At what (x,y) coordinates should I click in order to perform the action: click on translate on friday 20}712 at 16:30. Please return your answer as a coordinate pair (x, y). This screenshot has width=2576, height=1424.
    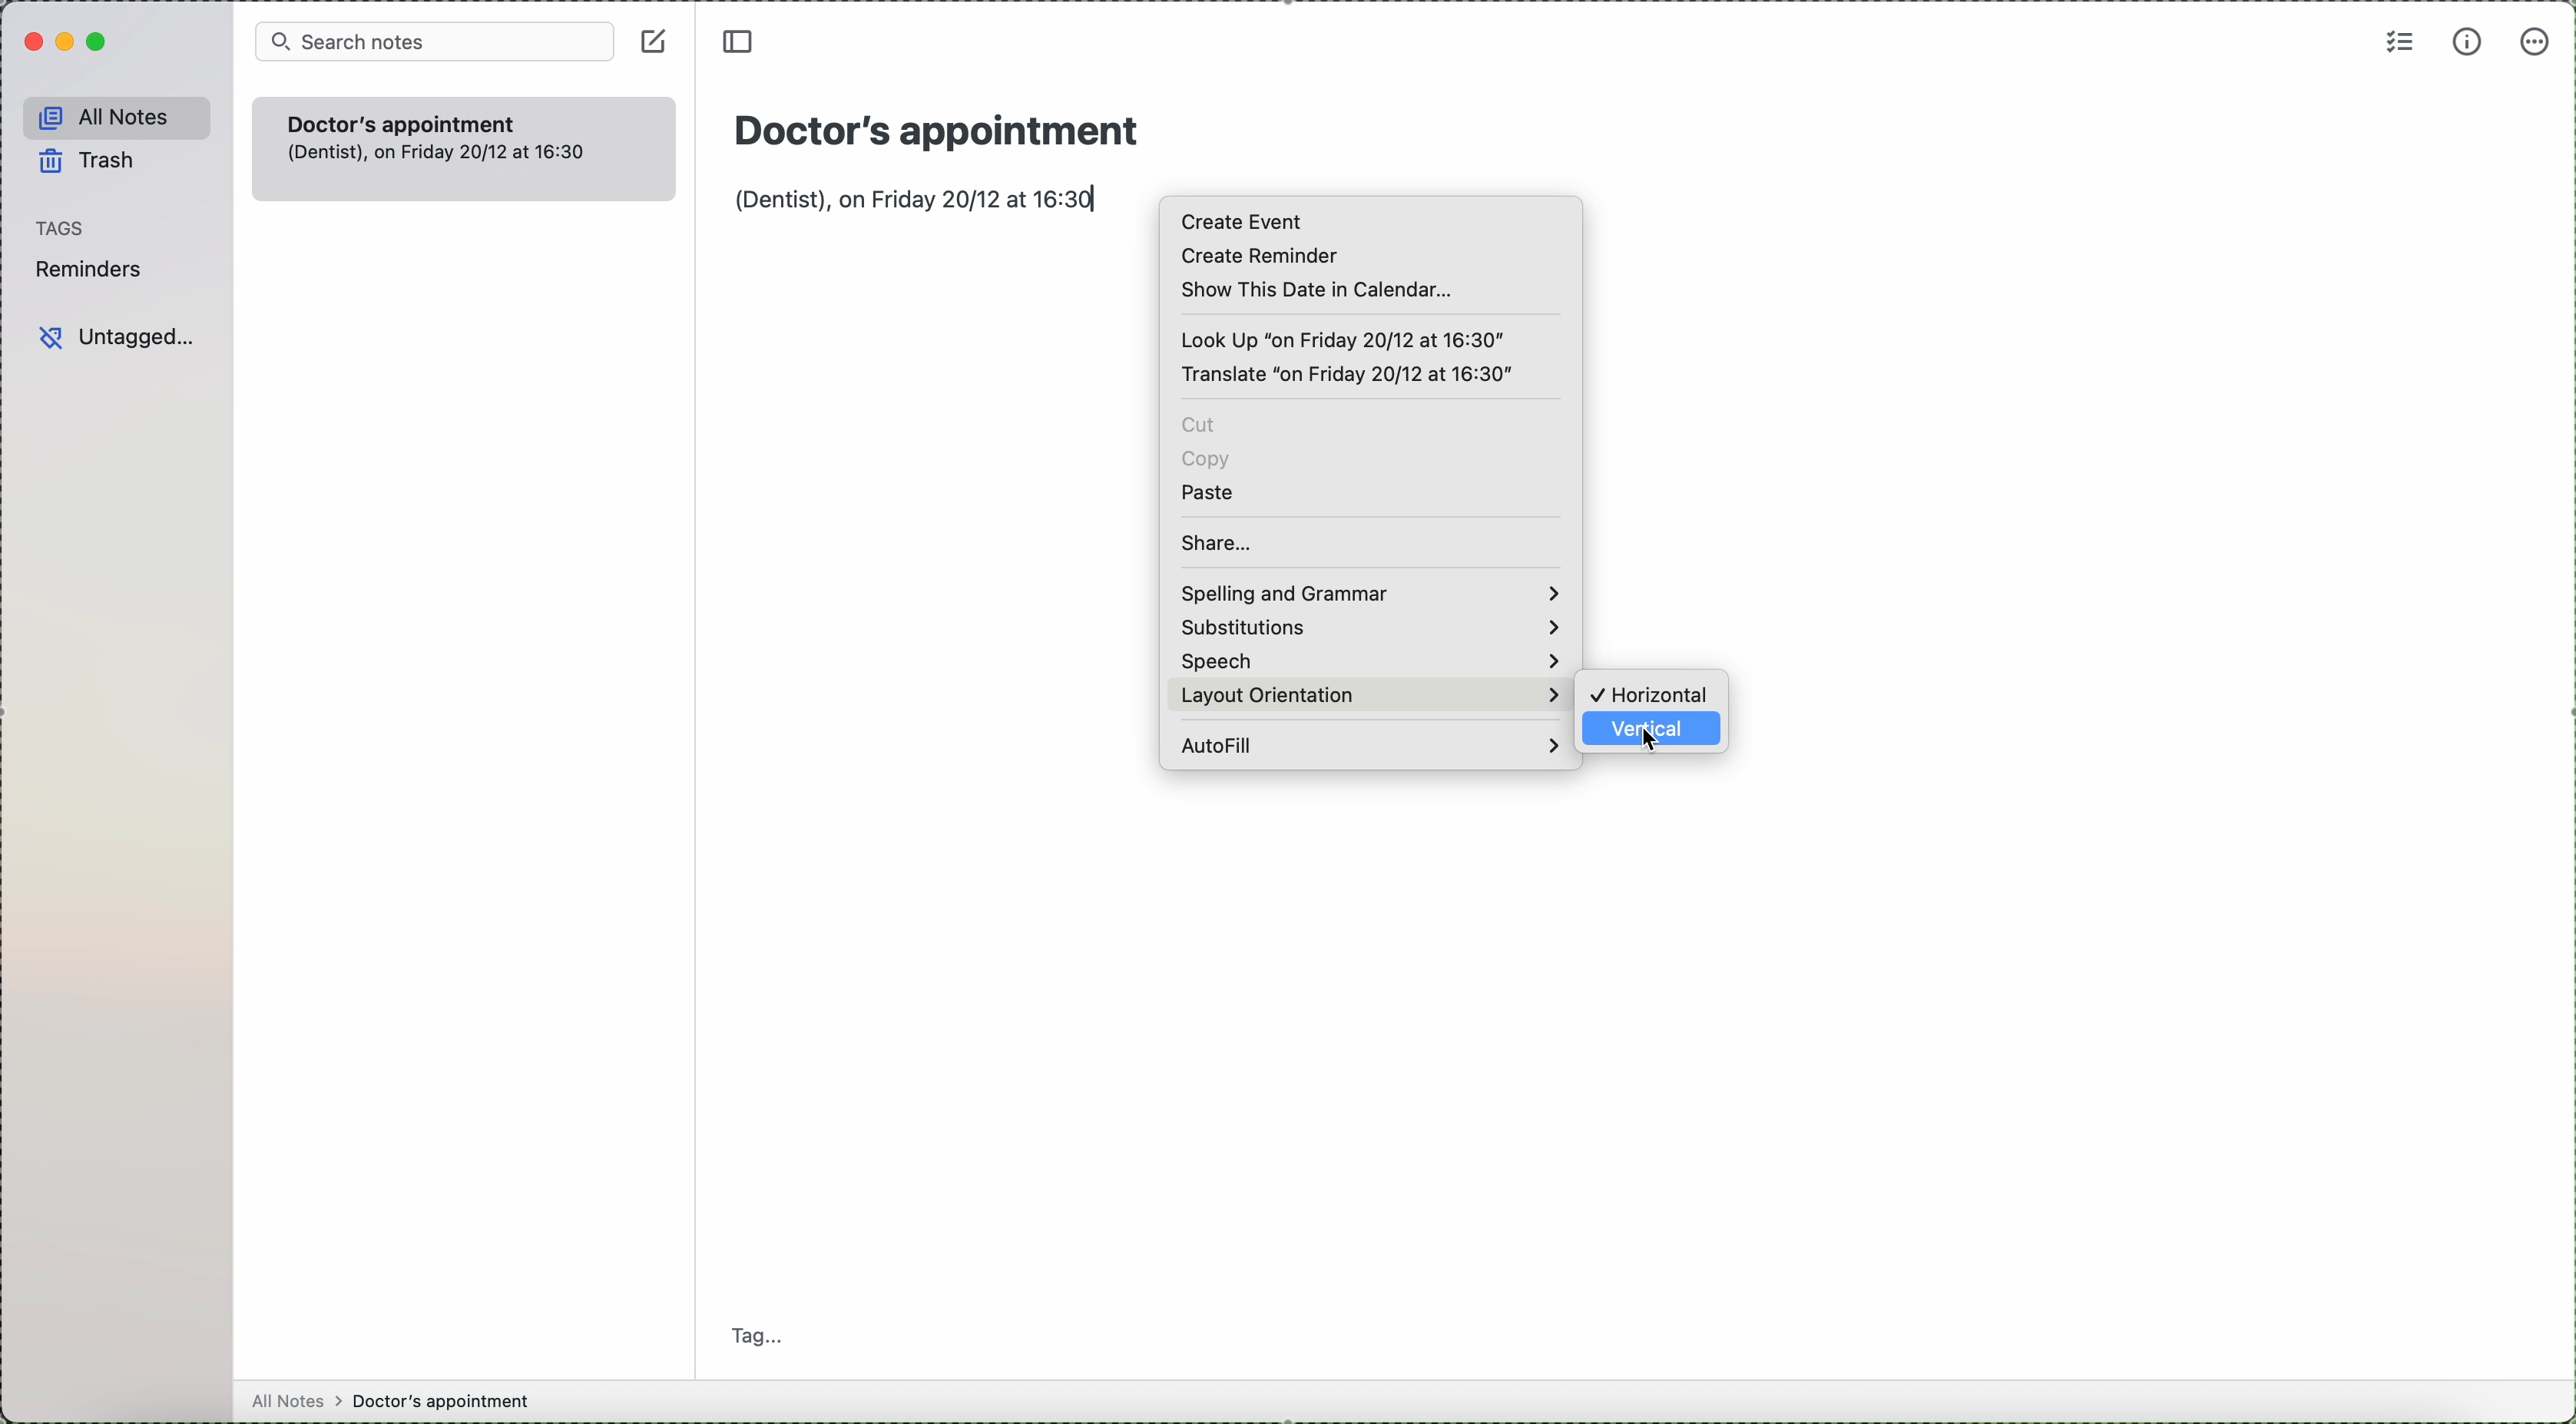
    Looking at the image, I should click on (1346, 376).